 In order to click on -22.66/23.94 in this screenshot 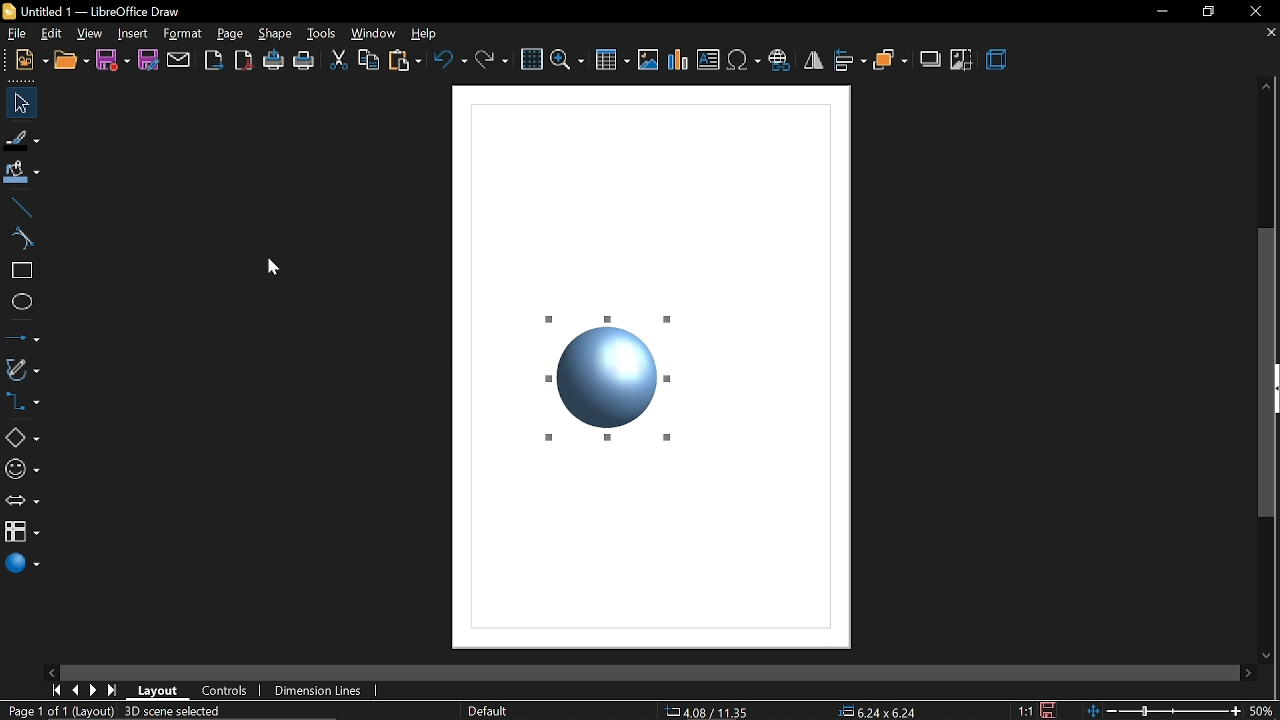, I will do `click(702, 711)`.